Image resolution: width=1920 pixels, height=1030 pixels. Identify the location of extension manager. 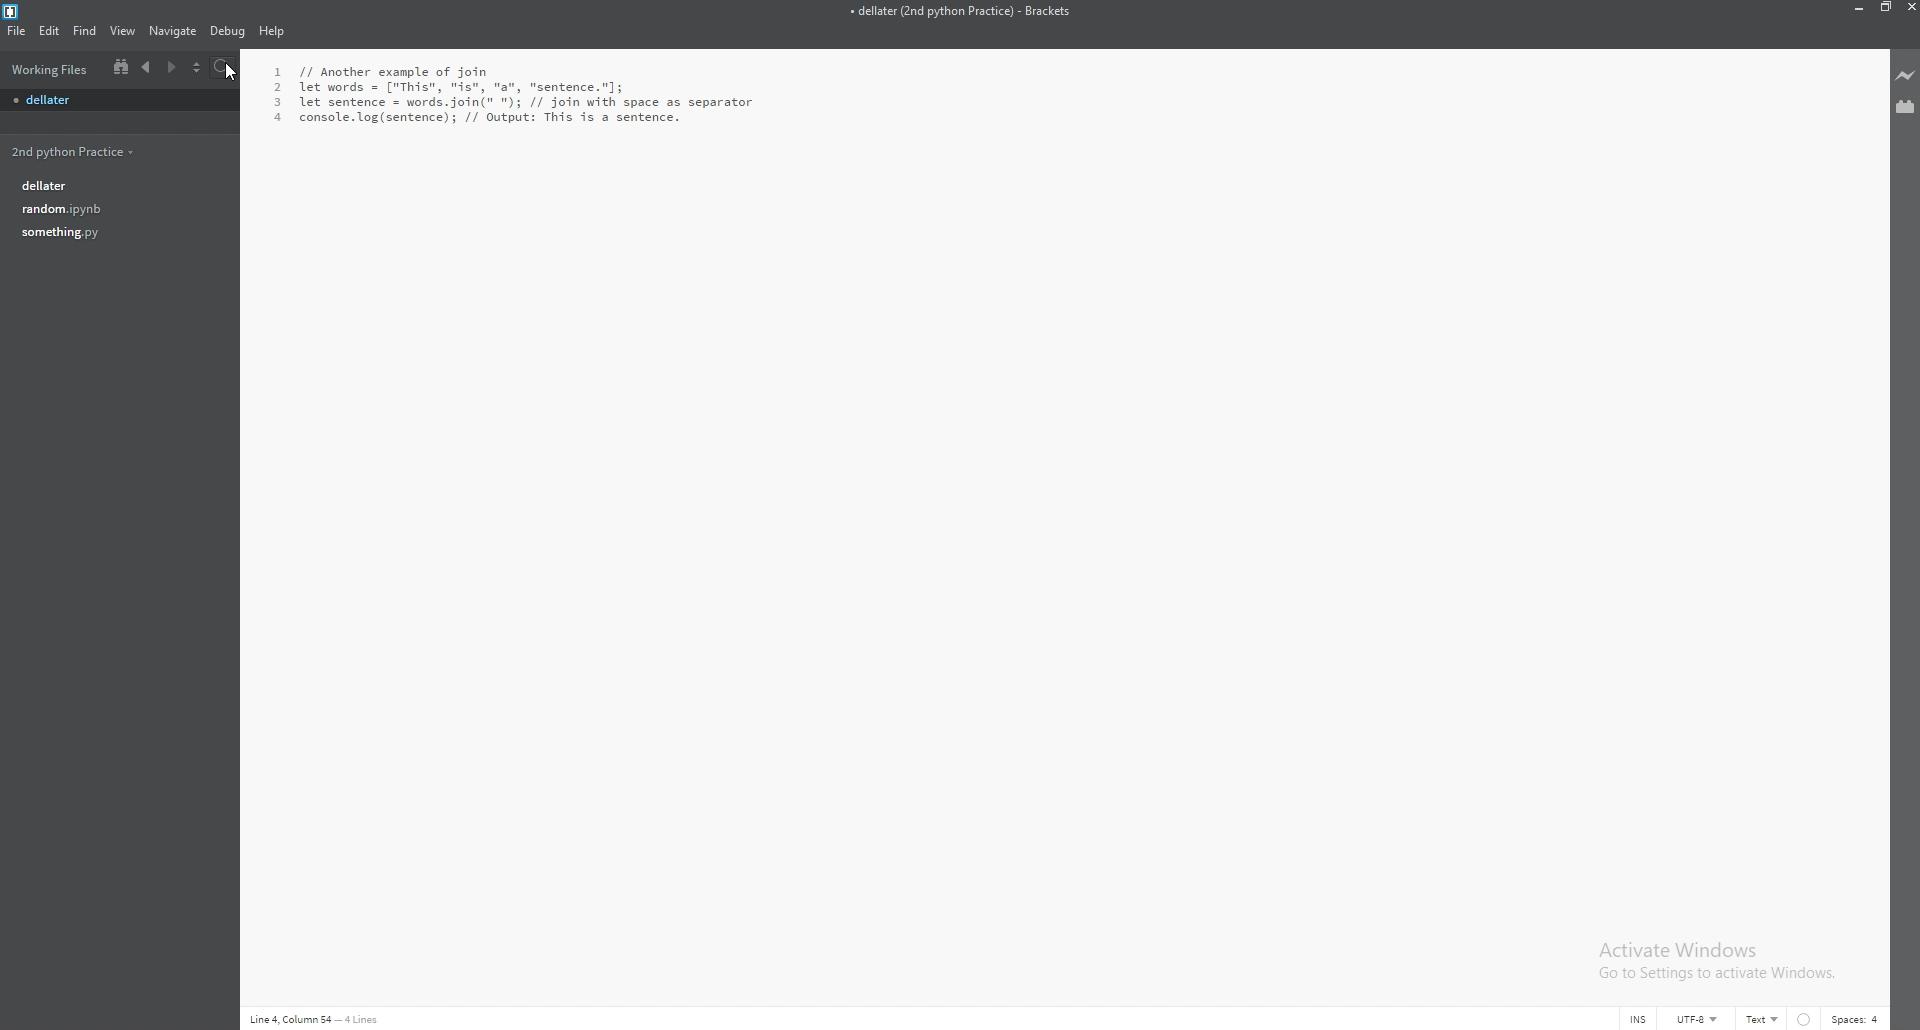
(1907, 107).